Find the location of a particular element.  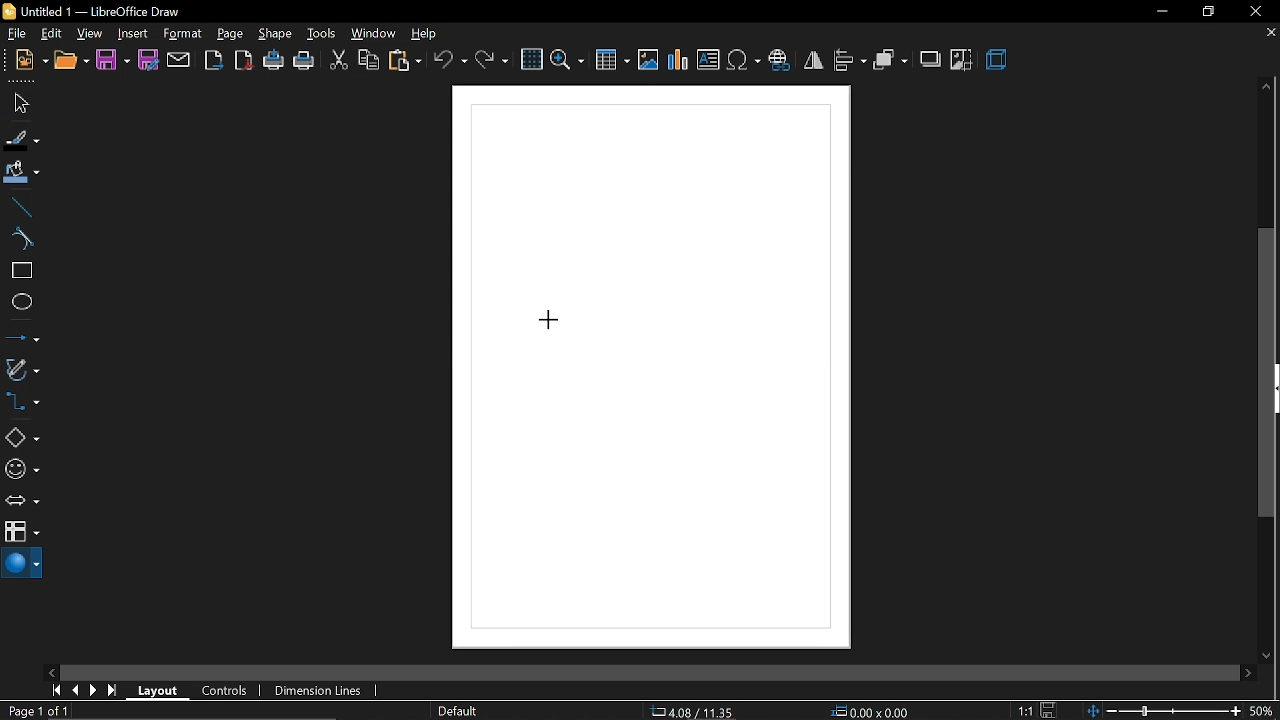

select is located at coordinates (18, 102).